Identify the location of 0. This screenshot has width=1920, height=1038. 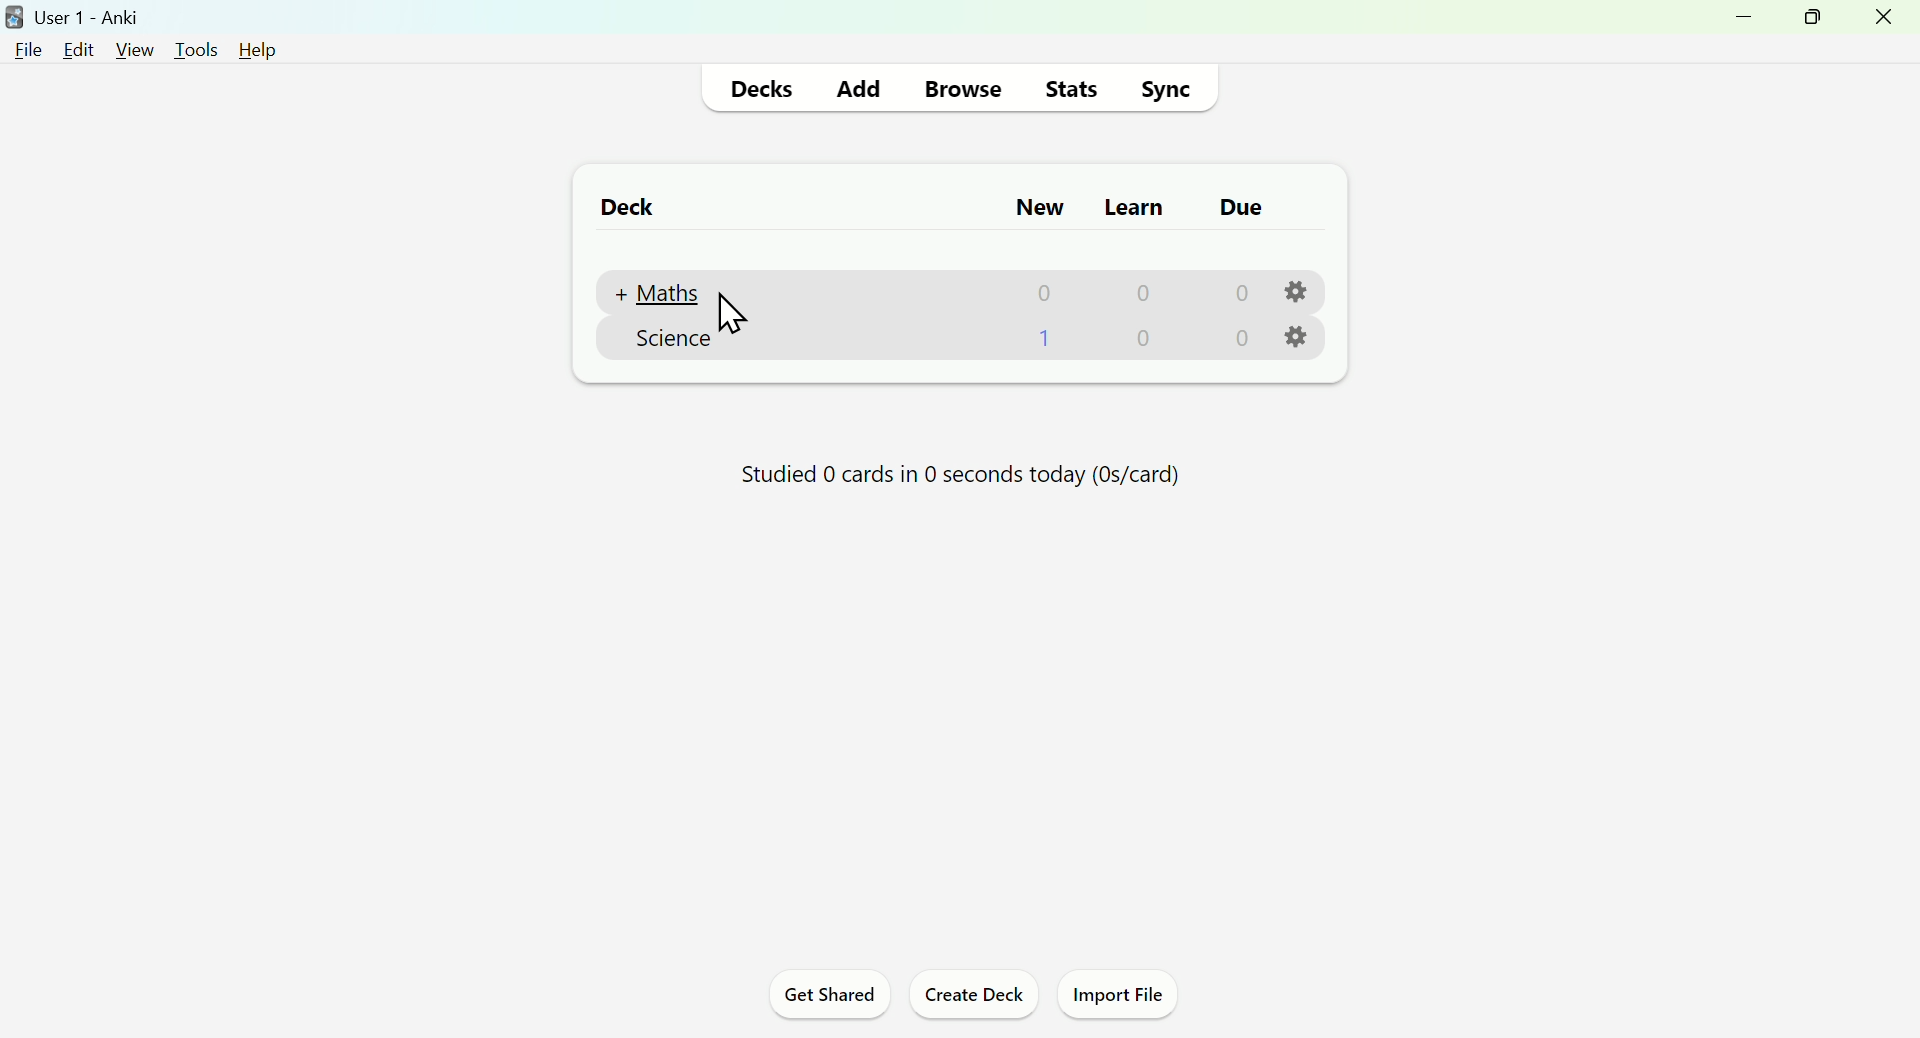
(1036, 294).